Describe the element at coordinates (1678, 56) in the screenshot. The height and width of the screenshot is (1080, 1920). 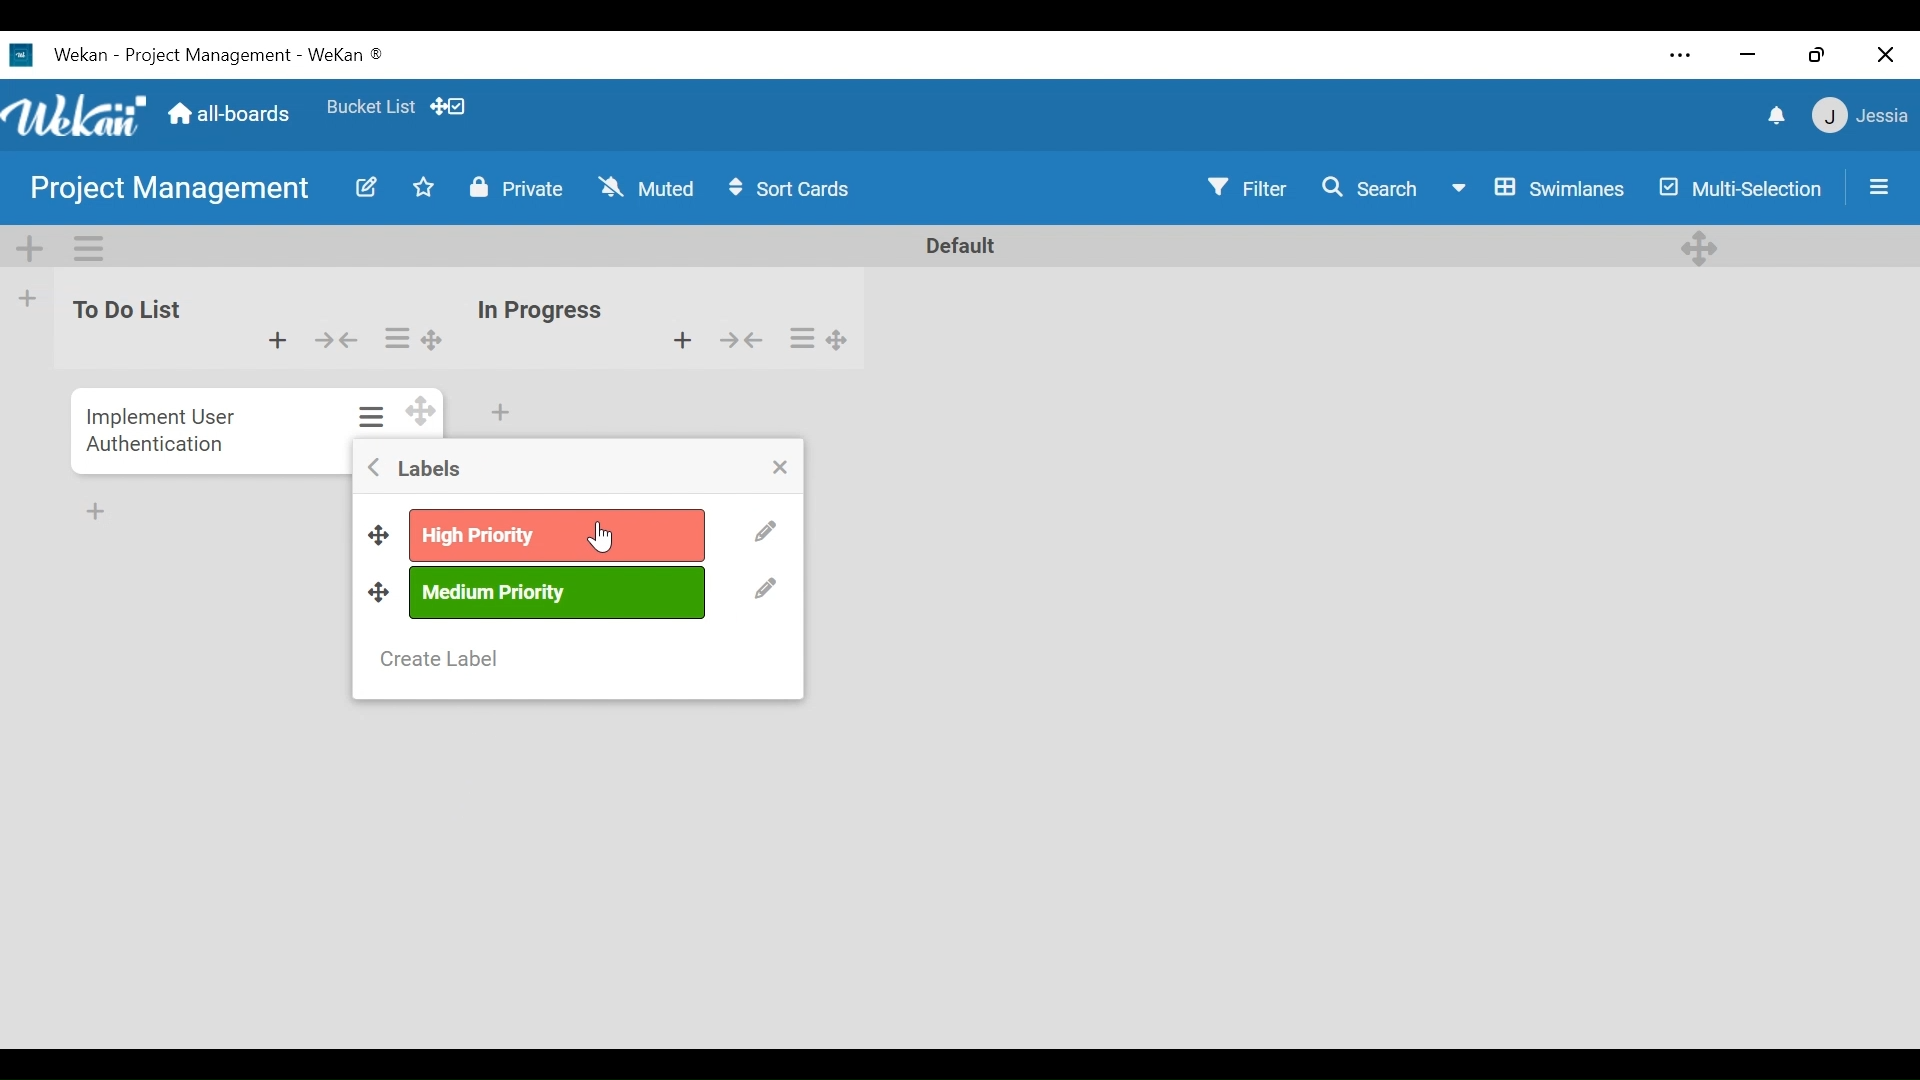
I see `settings and more` at that location.